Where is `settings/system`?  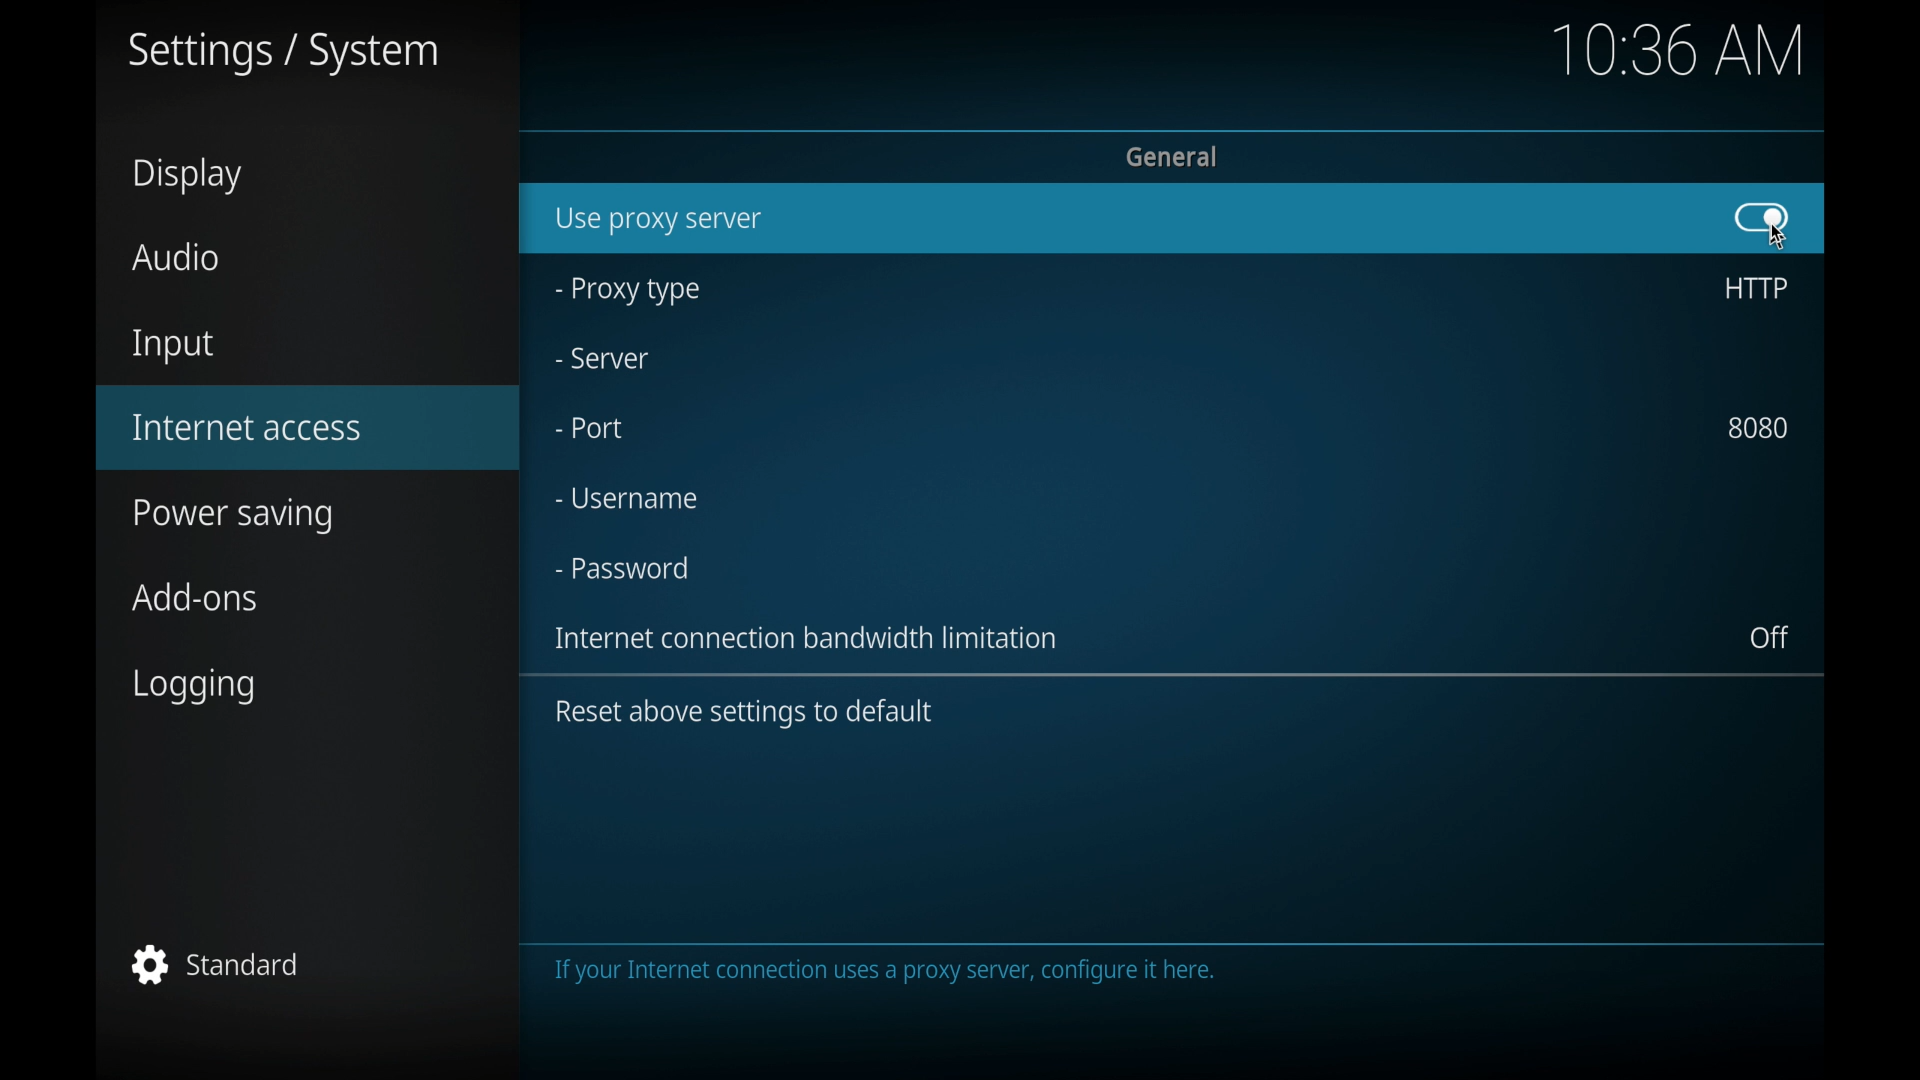 settings/system is located at coordinates (281, 54).